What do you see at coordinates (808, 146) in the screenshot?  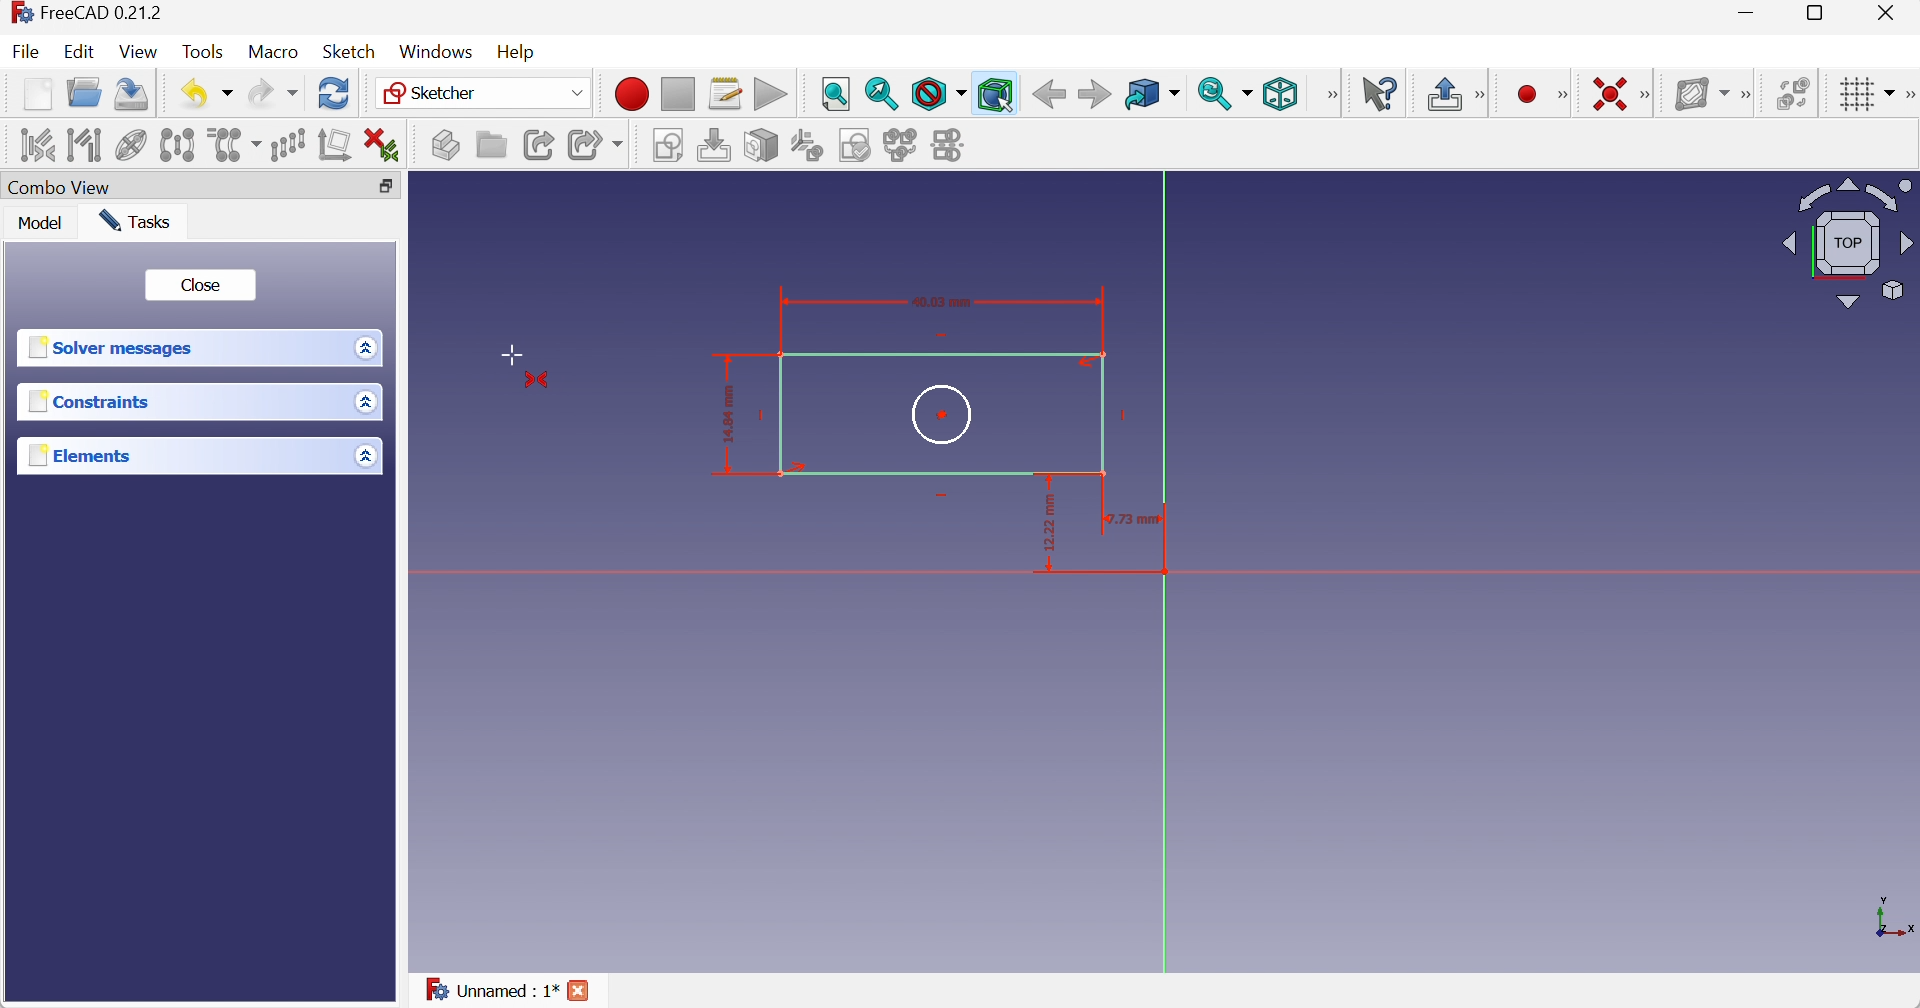 I see `Reorient sketch...` at bounding box center [808, 146].